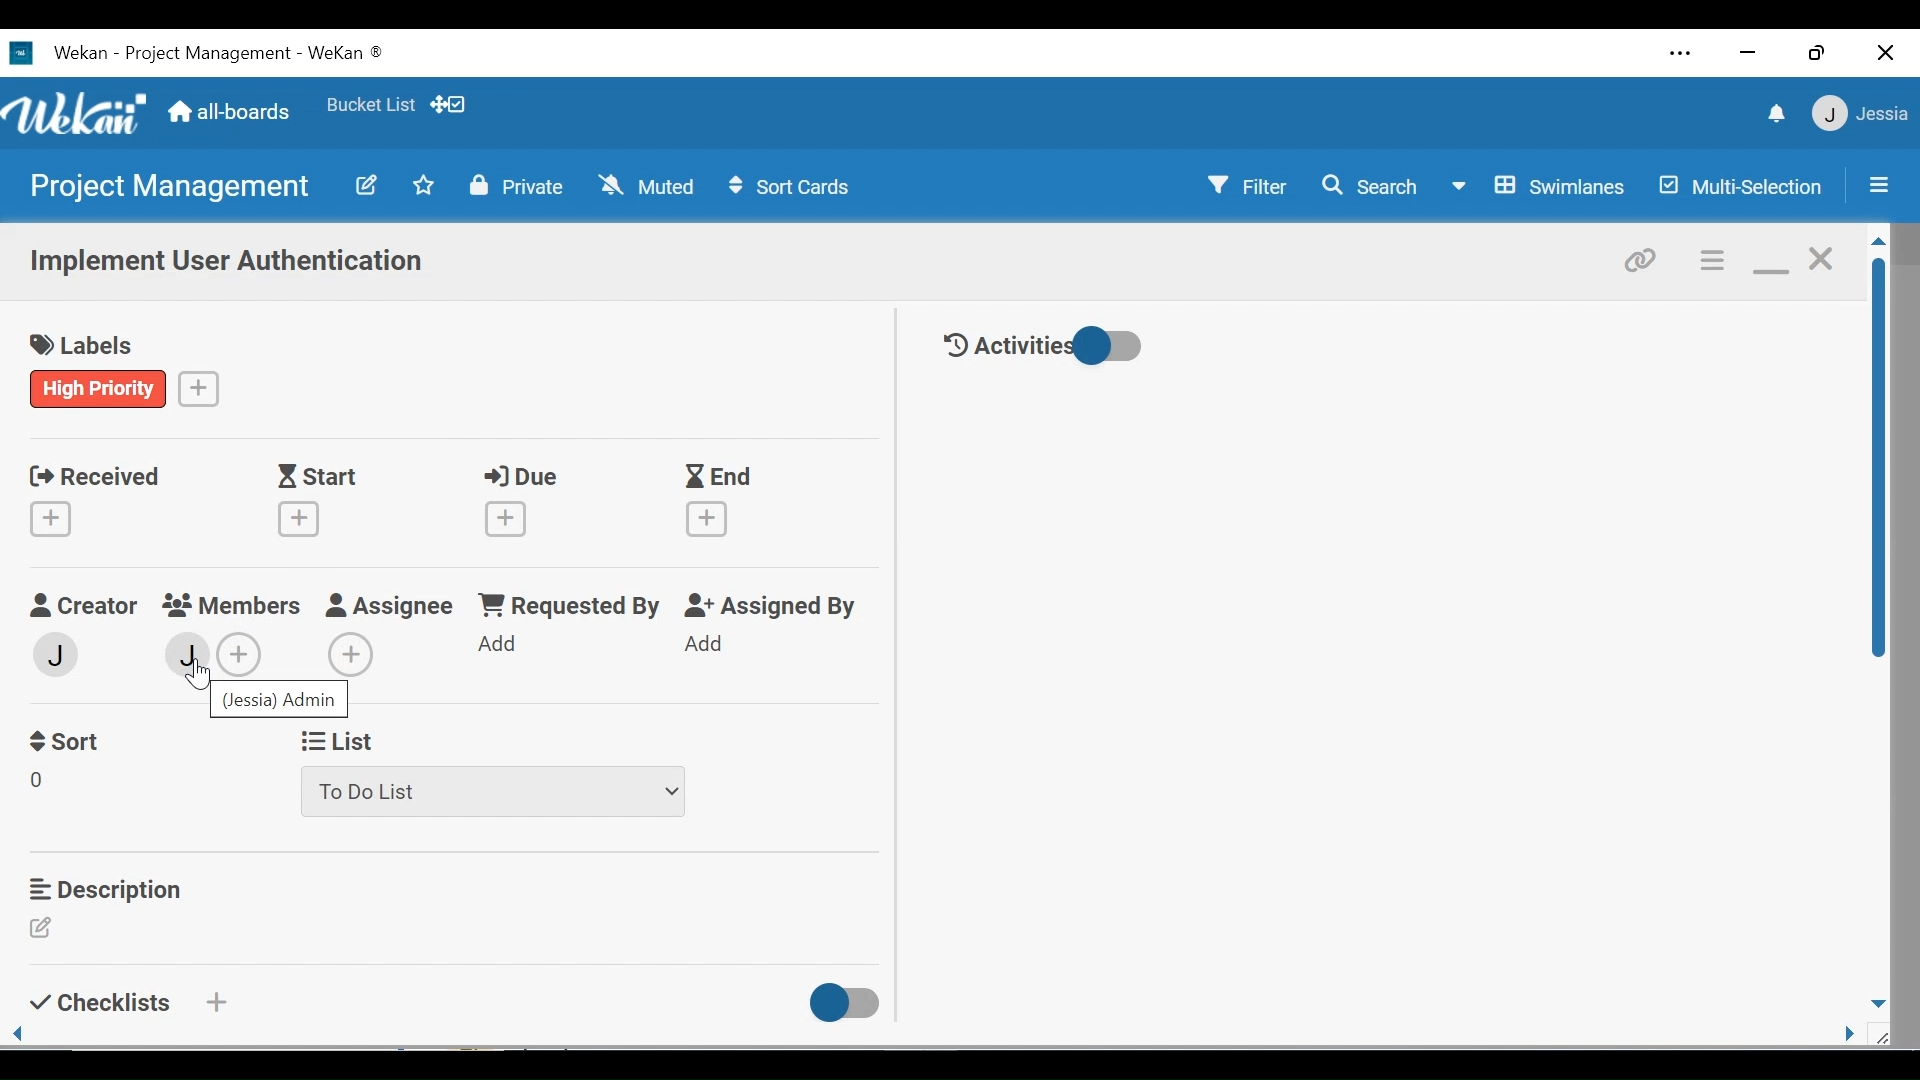  What do you see at coordinates (517, 186) in the screenshot?
I see `Private` at bounding box center [517, 186].